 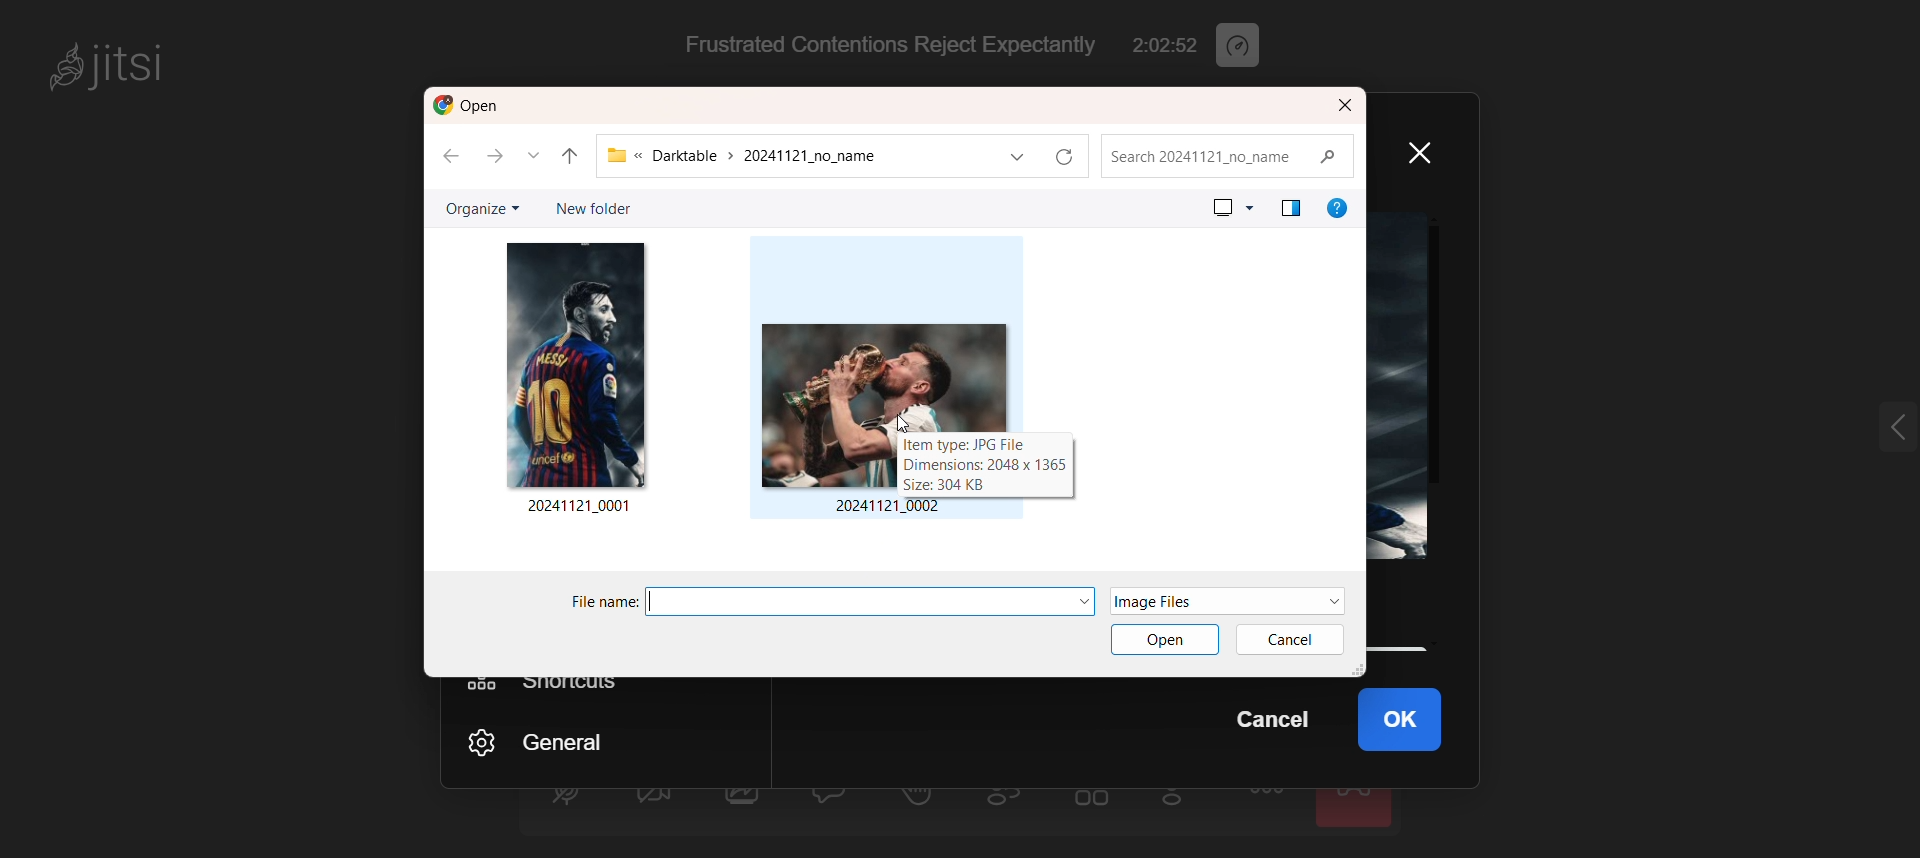 What do you see at coordinates (1162, 644) in the screenshot?
I see `open` at bounding box center [1162, 644].